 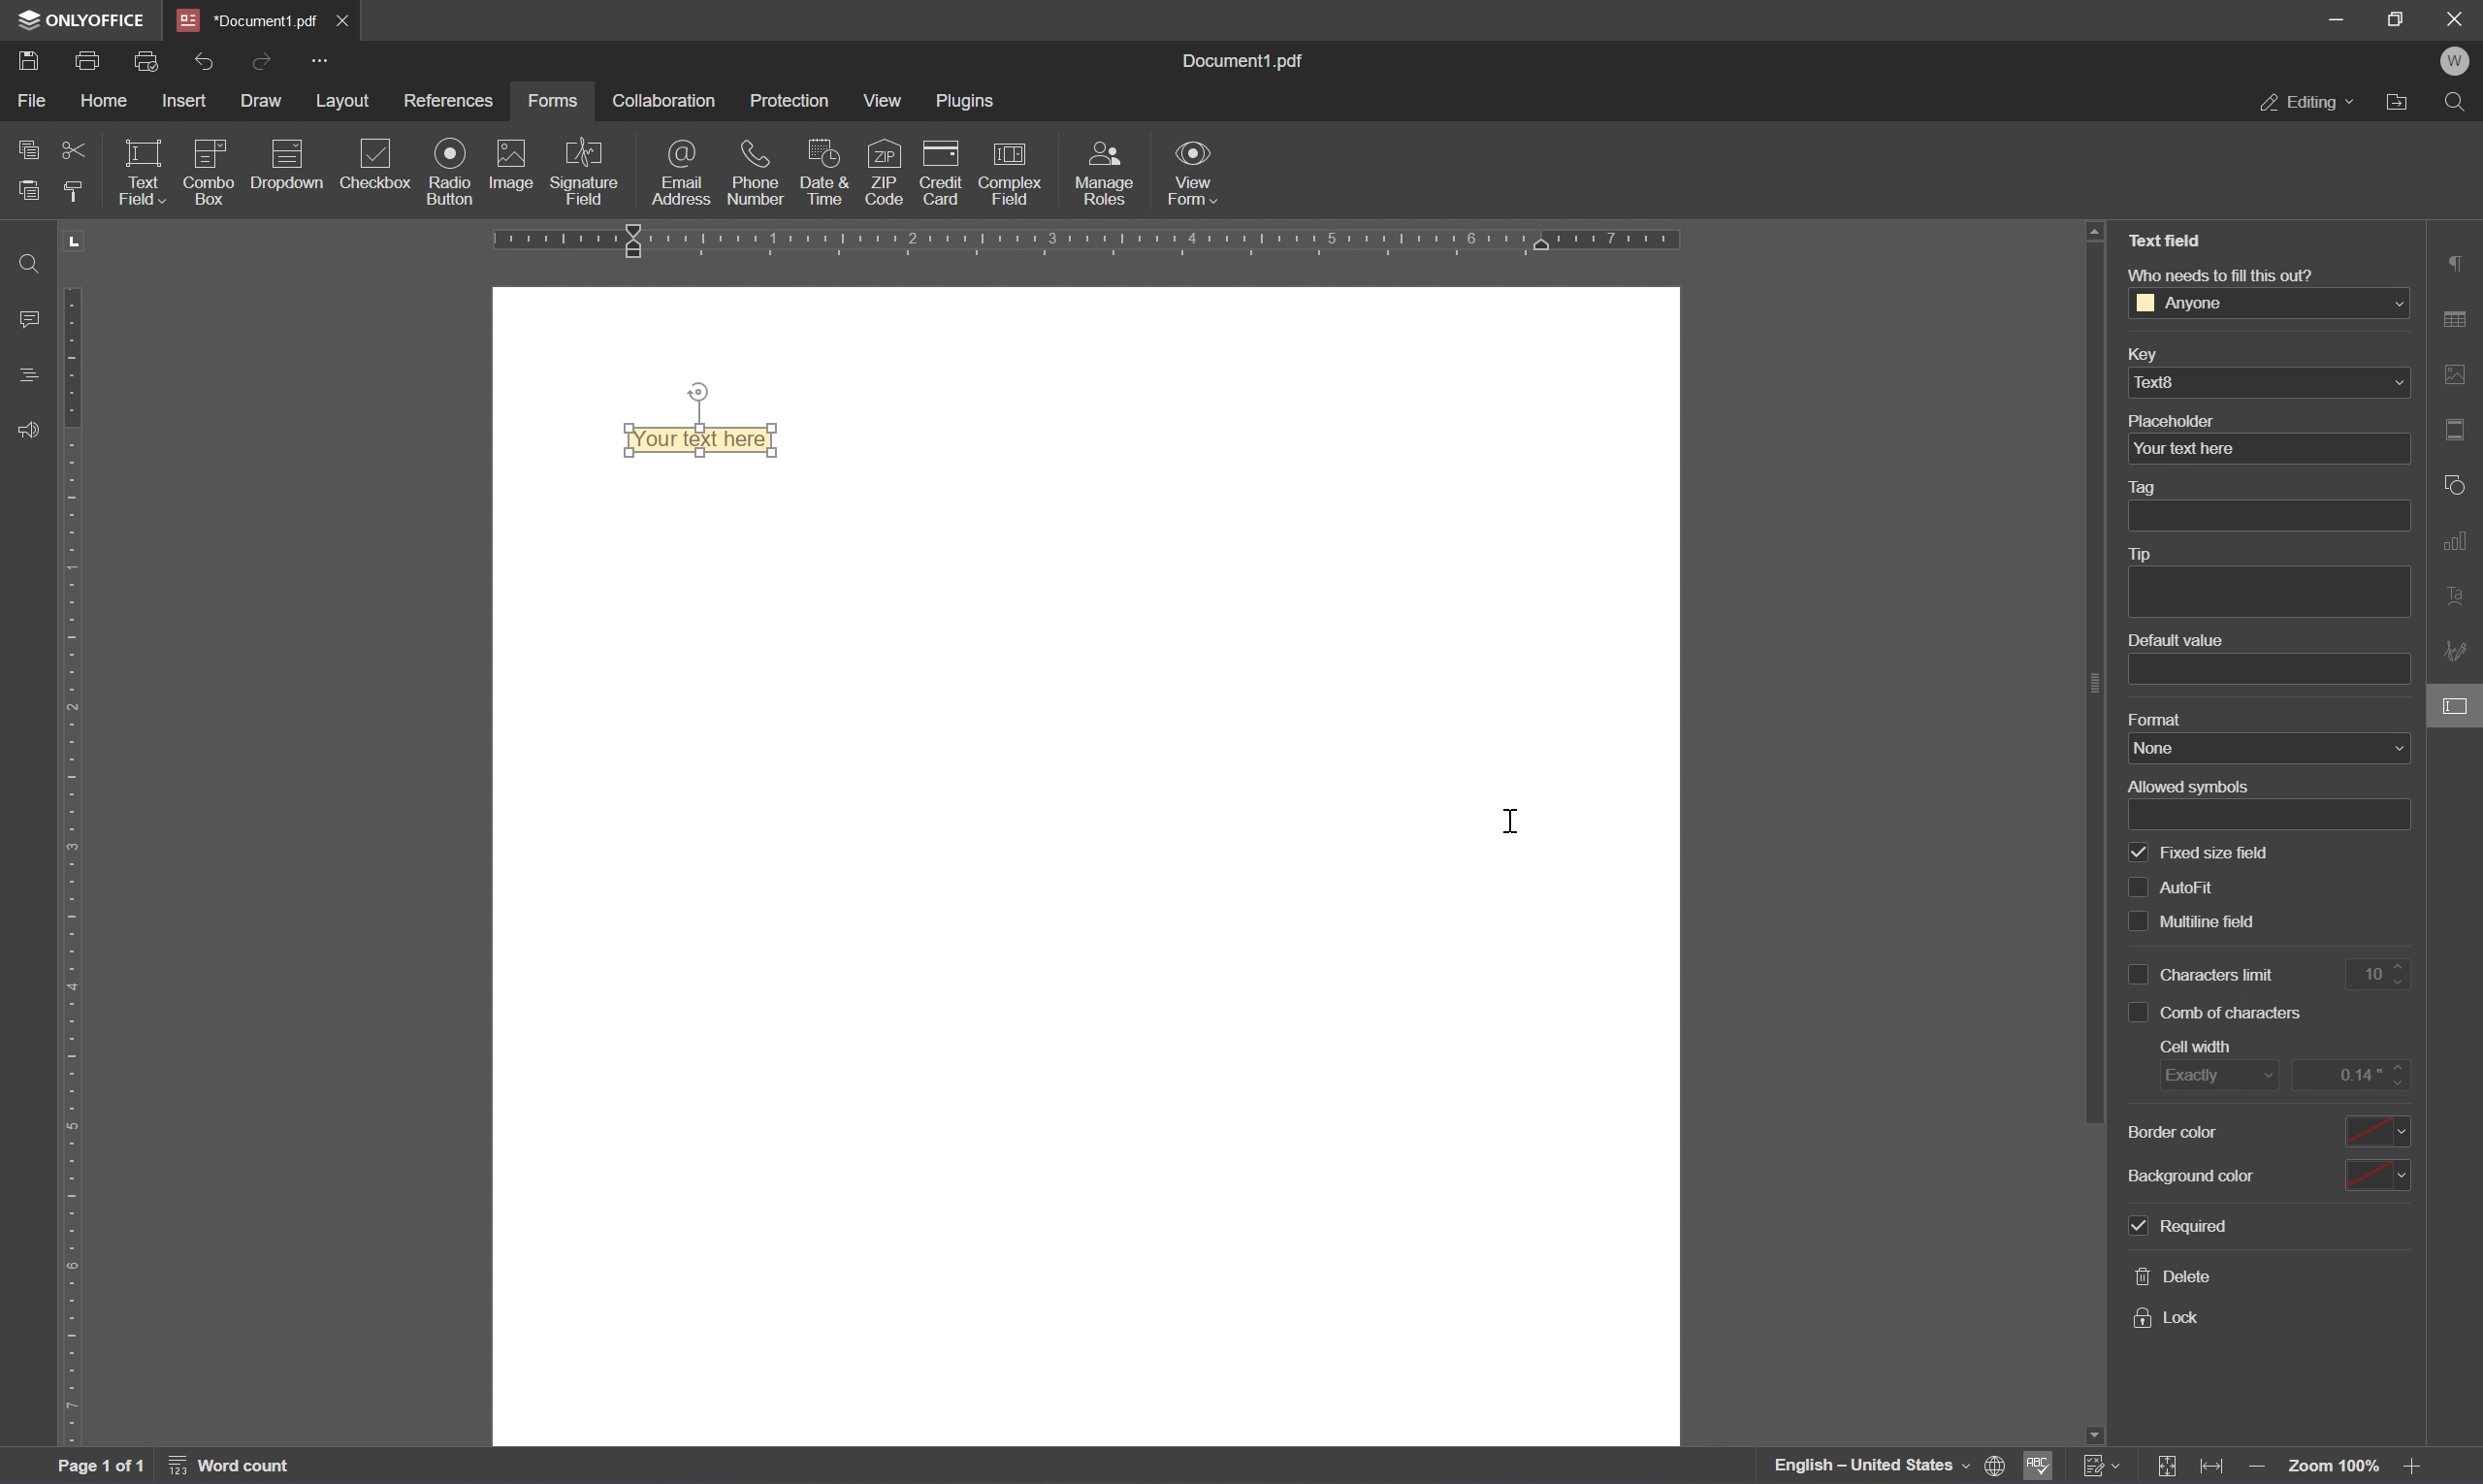 What do you see at coordinates (1513, 823) in the screenshot?
I see `cursor` at bounding box center [1513, 823].